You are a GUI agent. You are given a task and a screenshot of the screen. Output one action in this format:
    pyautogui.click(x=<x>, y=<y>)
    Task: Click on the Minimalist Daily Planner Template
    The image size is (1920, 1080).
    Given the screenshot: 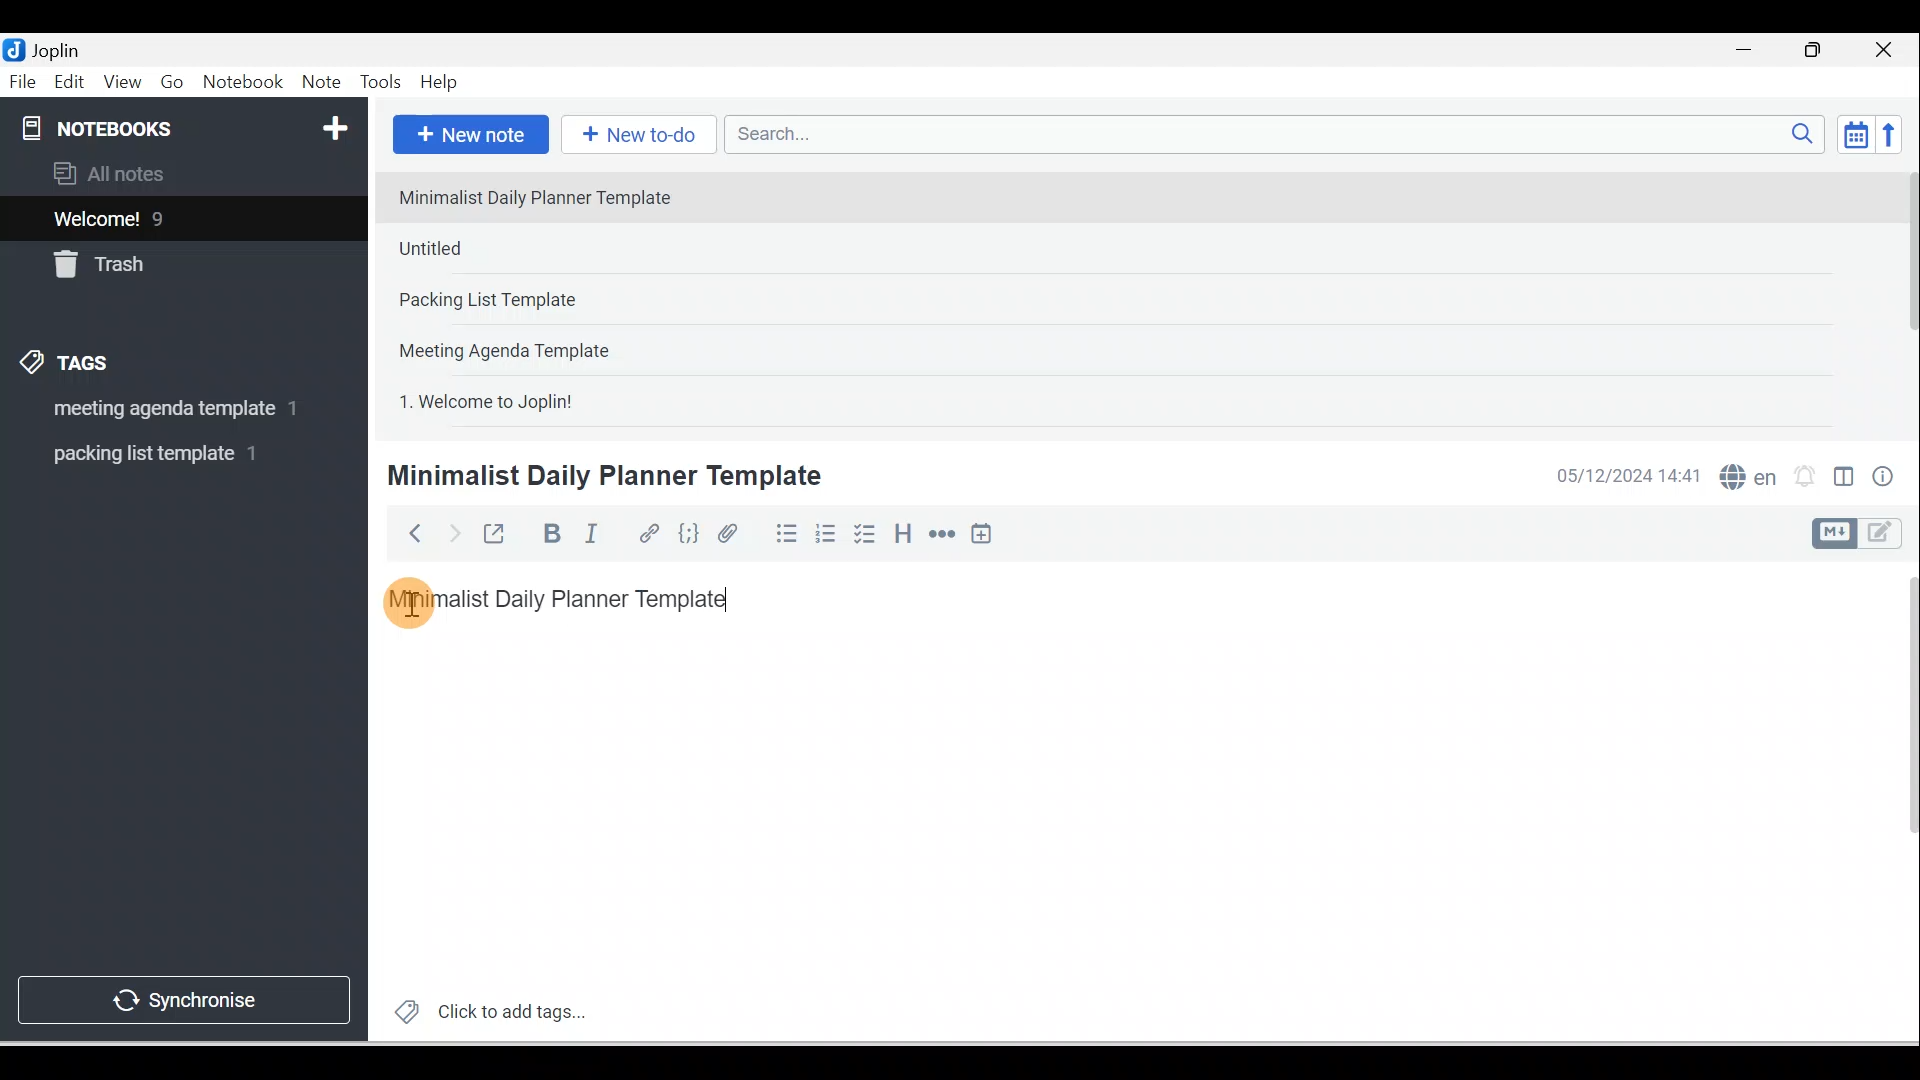 What is the action you would take?
    pyautogui.click(x=605, y=479)
    